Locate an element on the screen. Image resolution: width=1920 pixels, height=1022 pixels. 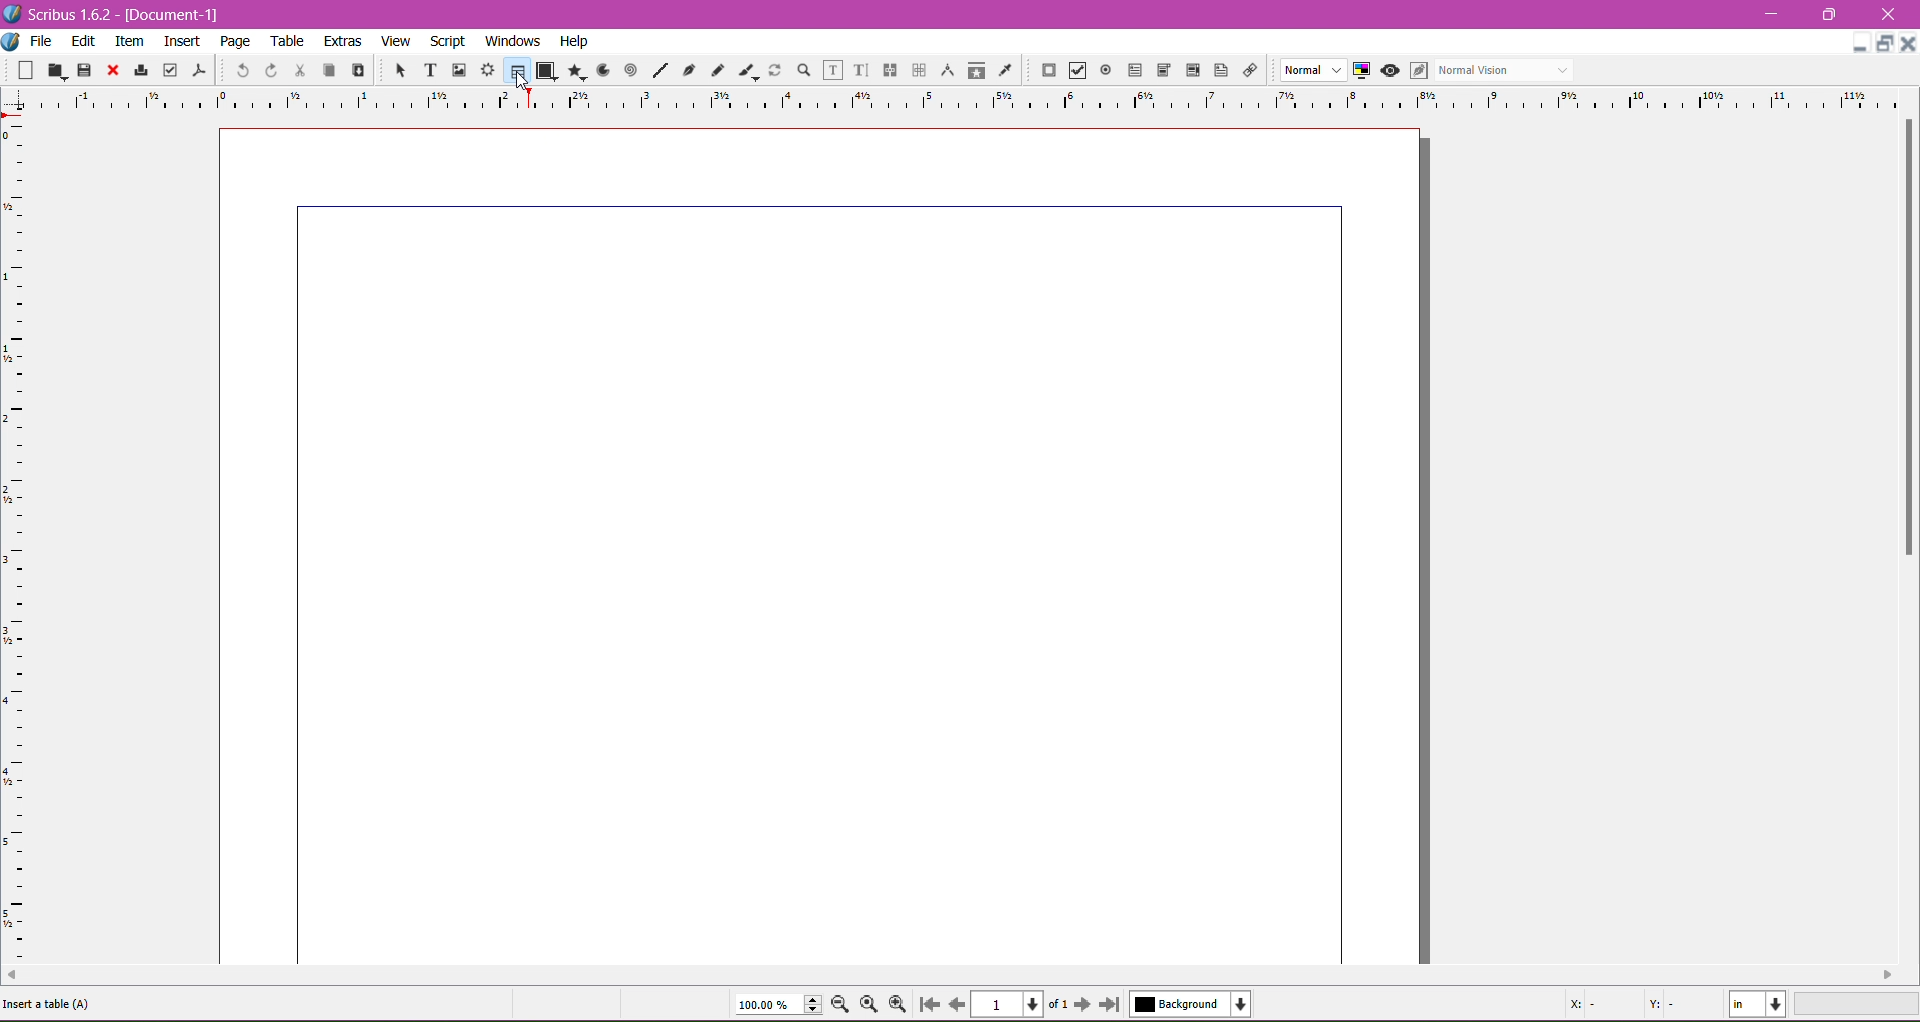
Minimize is located at coordinates (1776, 12).